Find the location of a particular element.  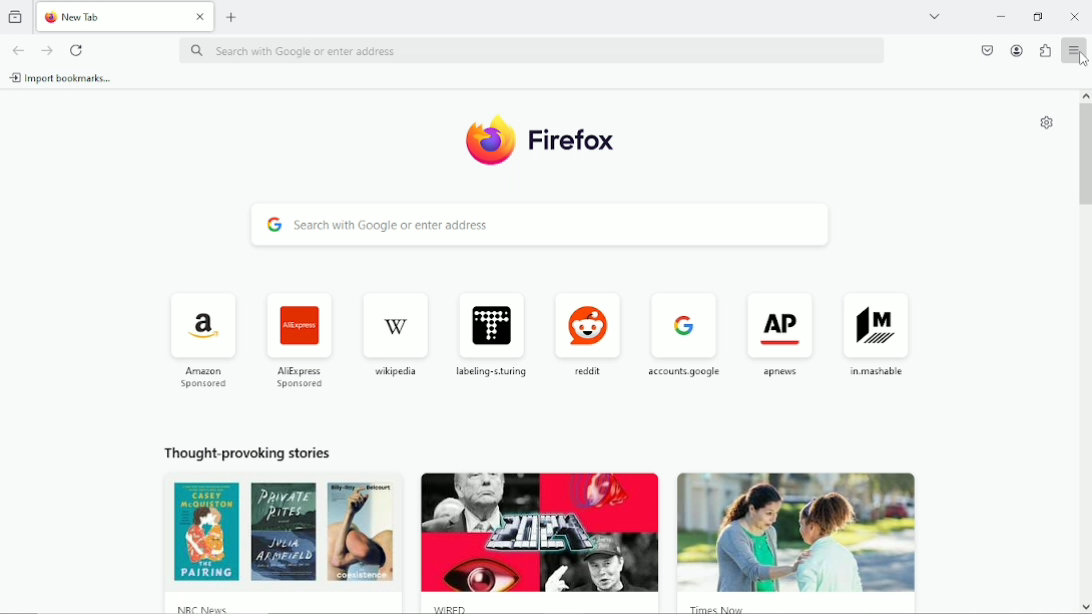

cursor is located at coordinates (1082, 60).